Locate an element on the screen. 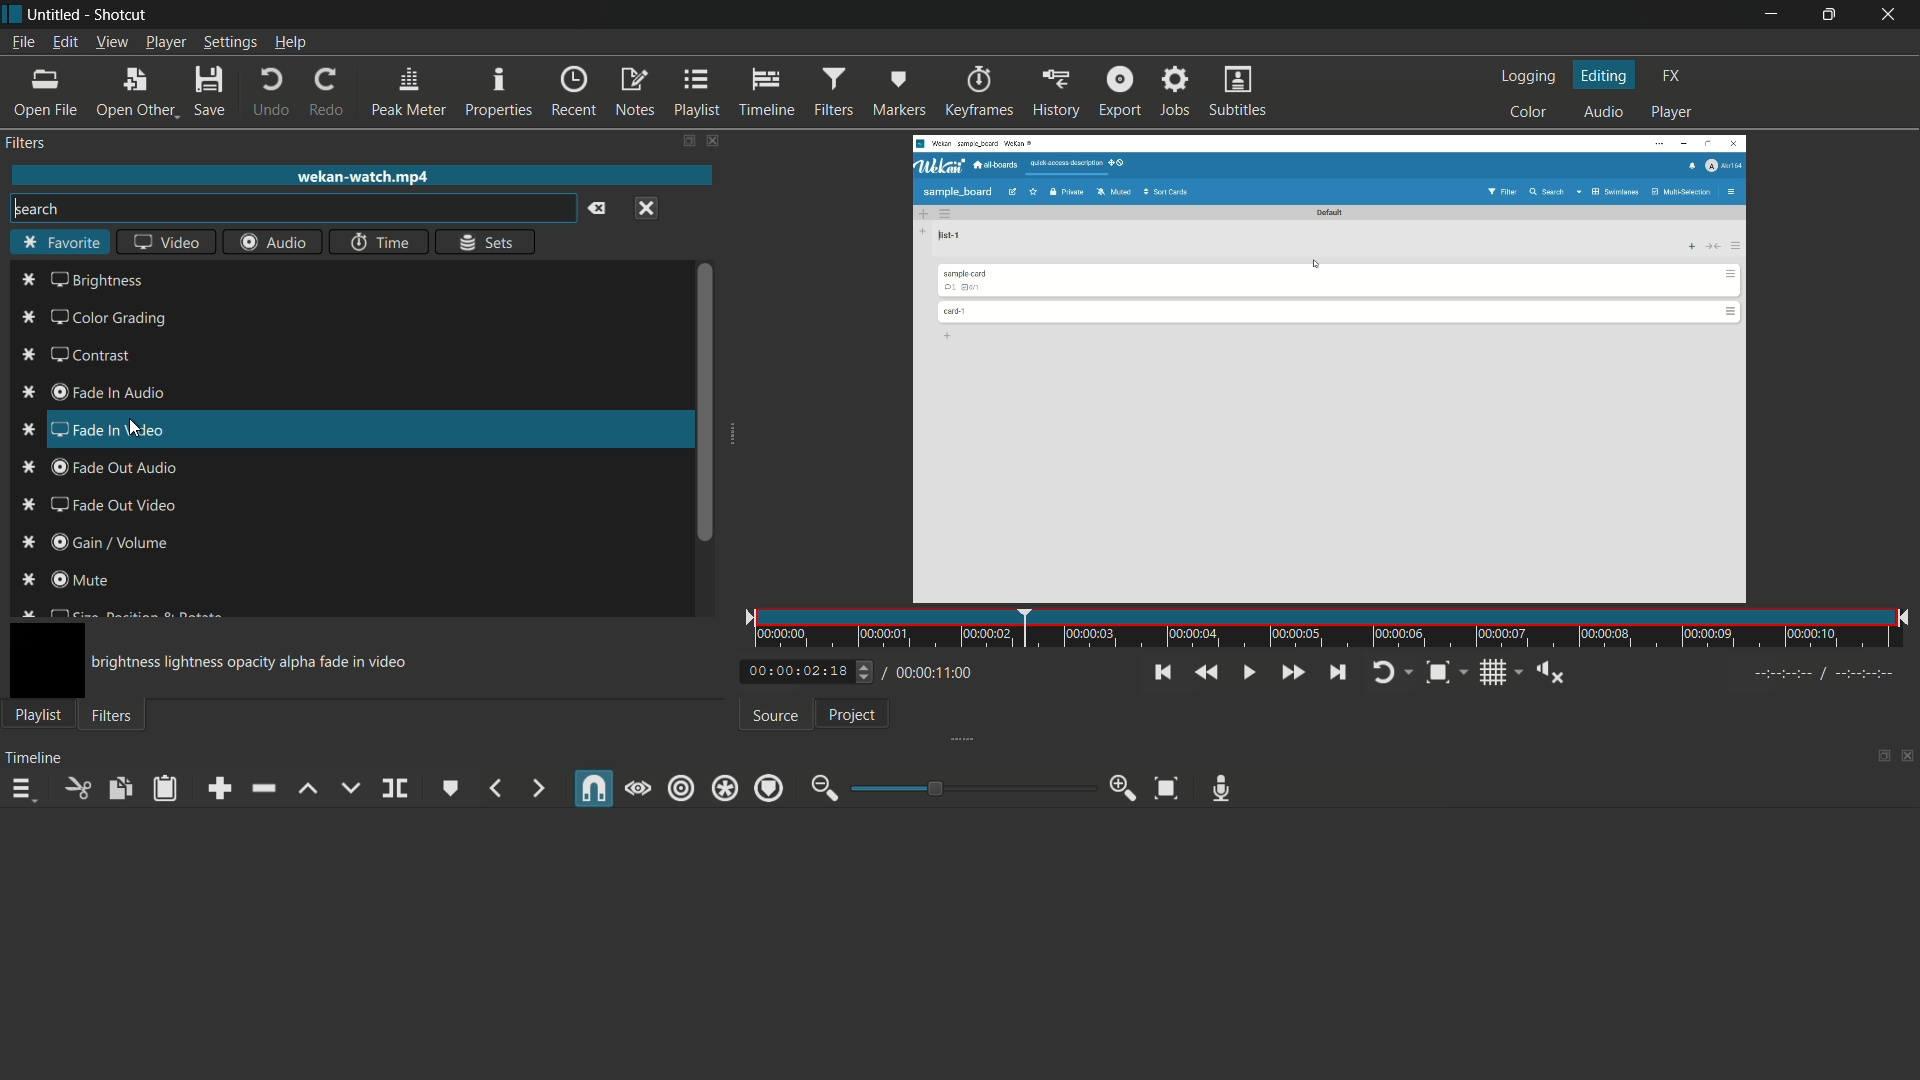 The width and height of the screenshot is (1920, 1080). lift is located at coordinates (309, 788).